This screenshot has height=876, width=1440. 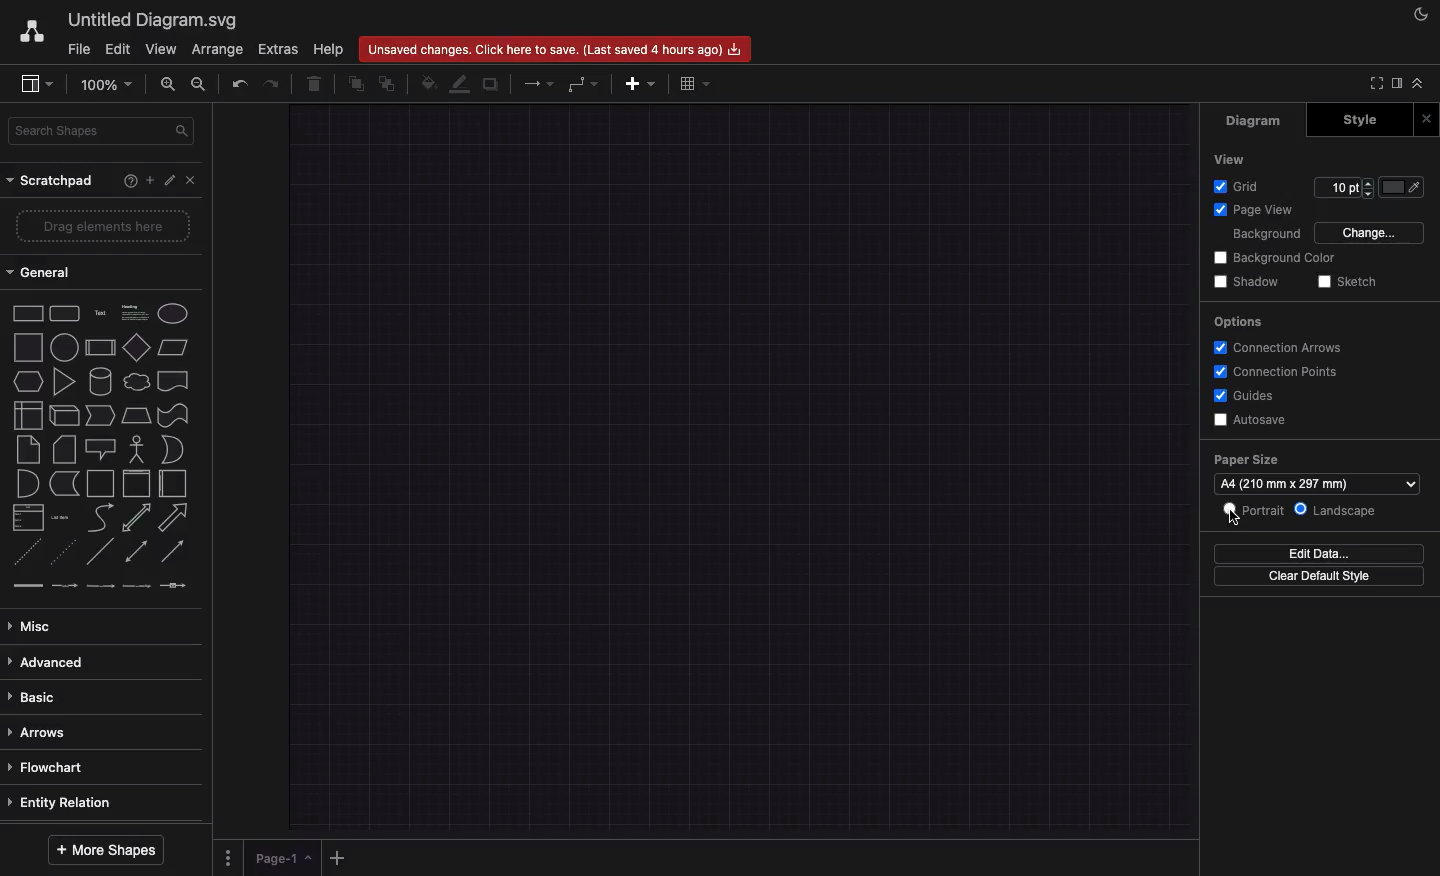 What do you see at coordinates (430, 84) in the screenshot?
I see `Fill color` at bounding box center [430, 84].